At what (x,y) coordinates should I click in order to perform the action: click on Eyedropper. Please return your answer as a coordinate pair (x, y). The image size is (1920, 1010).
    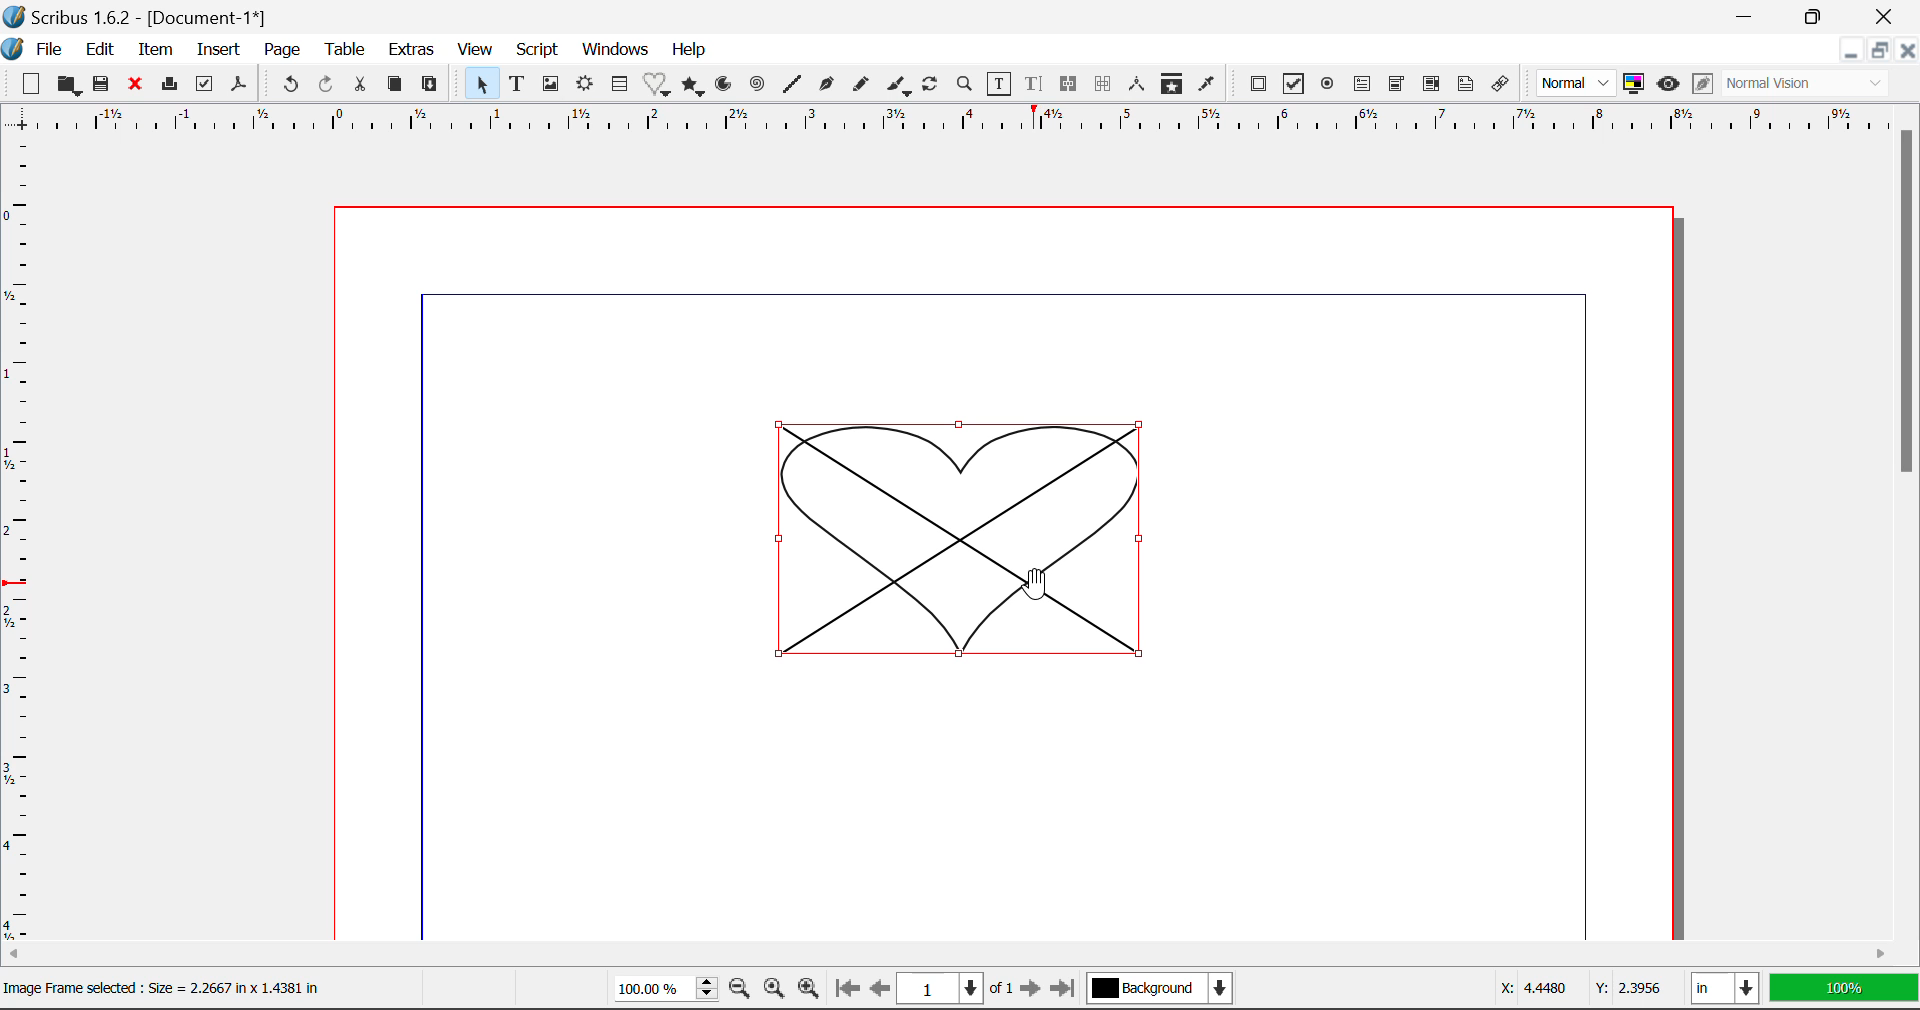
    Looking at the image, I should click on (1207, 84).